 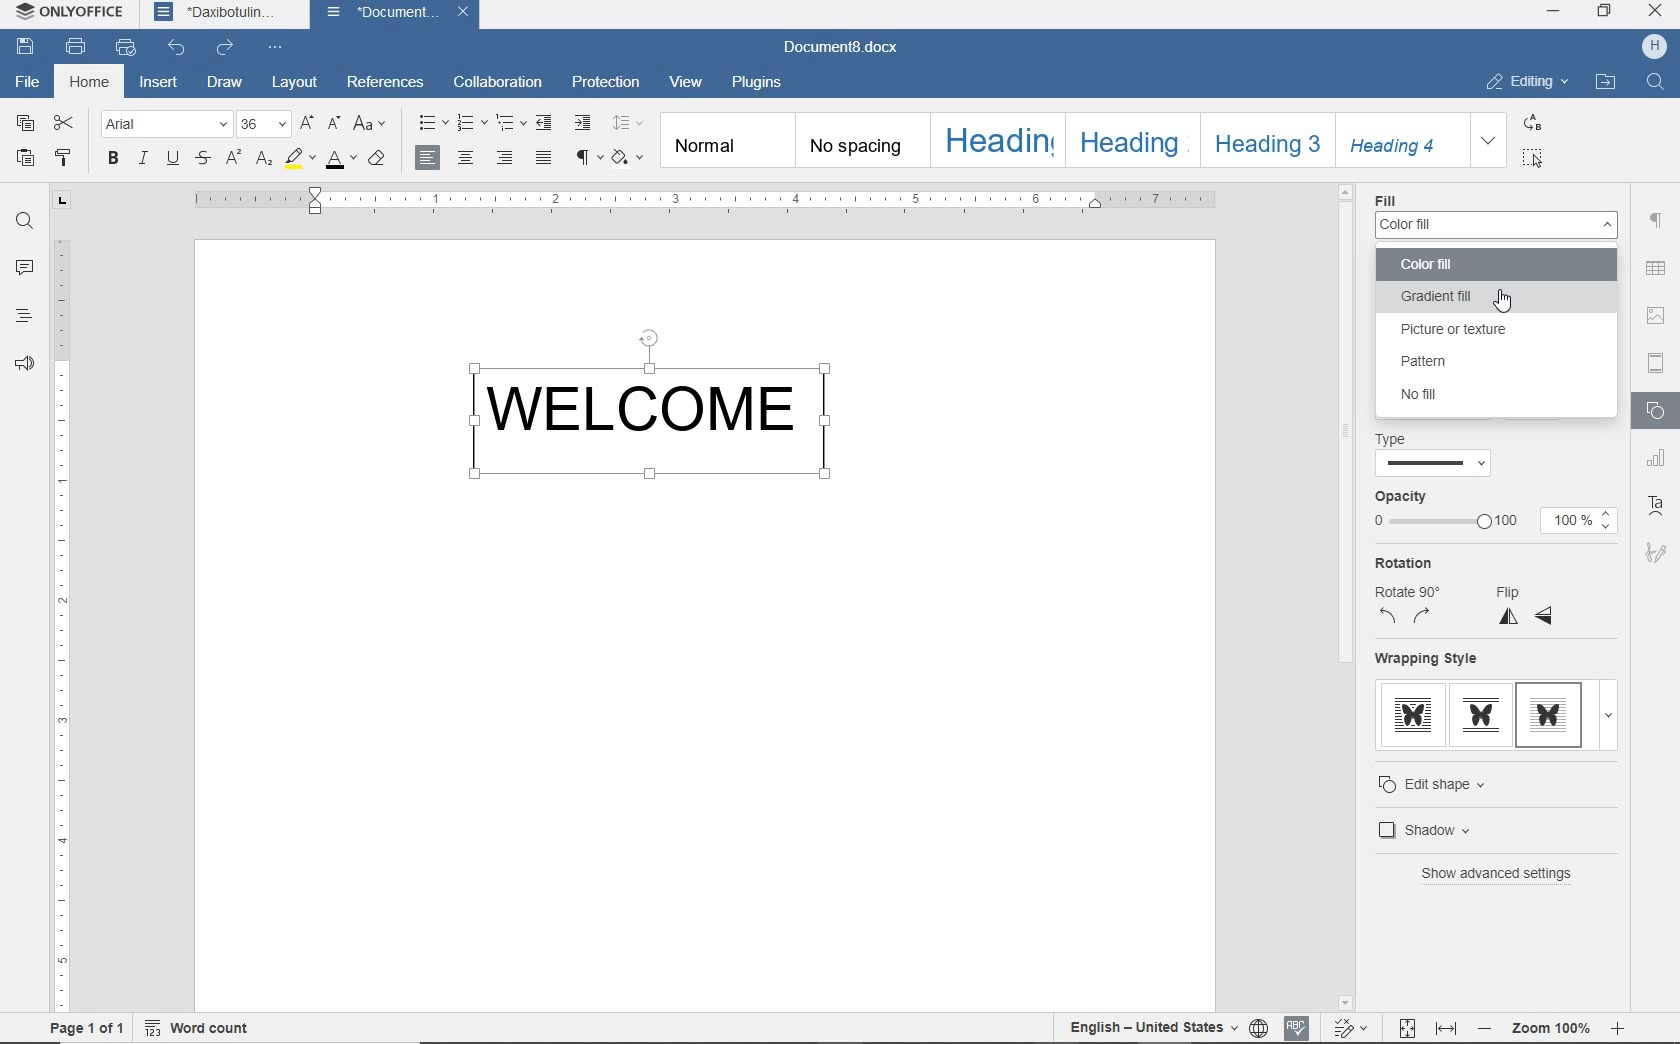 What do you see at coordinates (470, 123) in the screenshot?
I see `NUMBERING` at bounding box center [470, 123].